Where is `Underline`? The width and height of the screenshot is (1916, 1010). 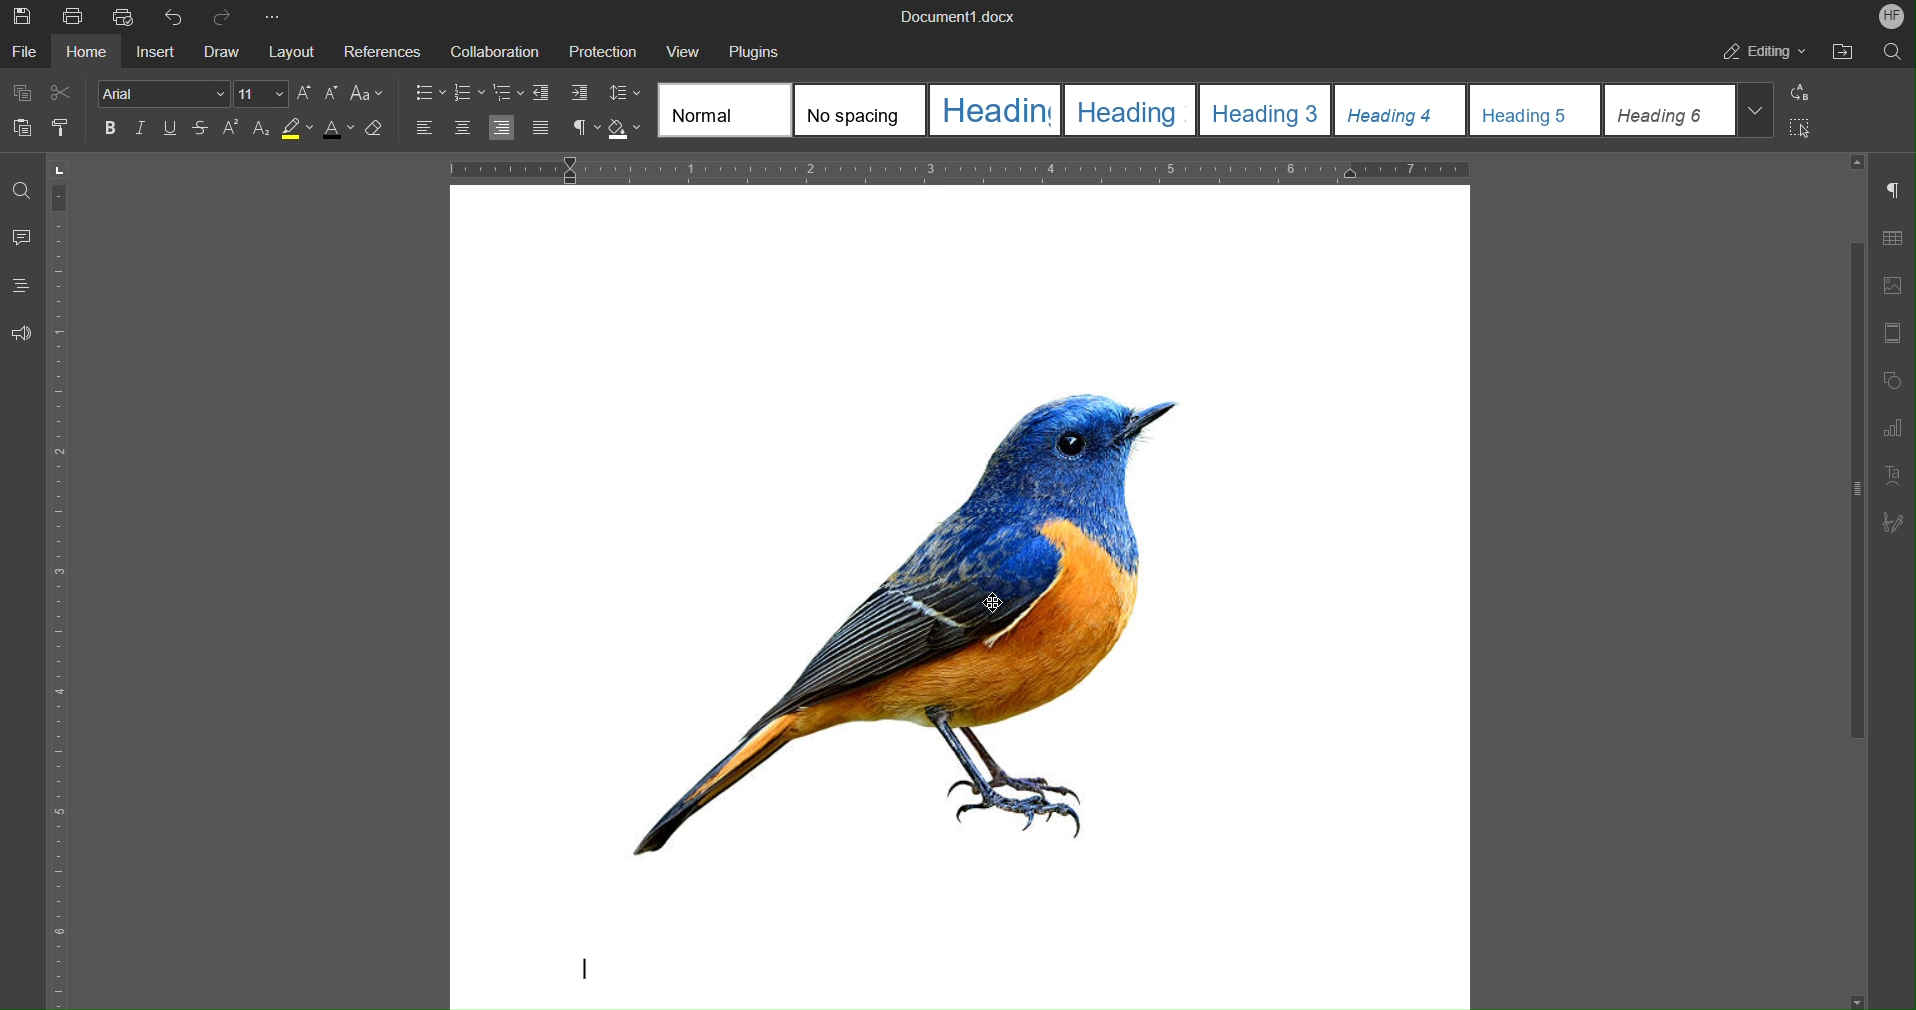 Underline is located at coordinates (171, 129).